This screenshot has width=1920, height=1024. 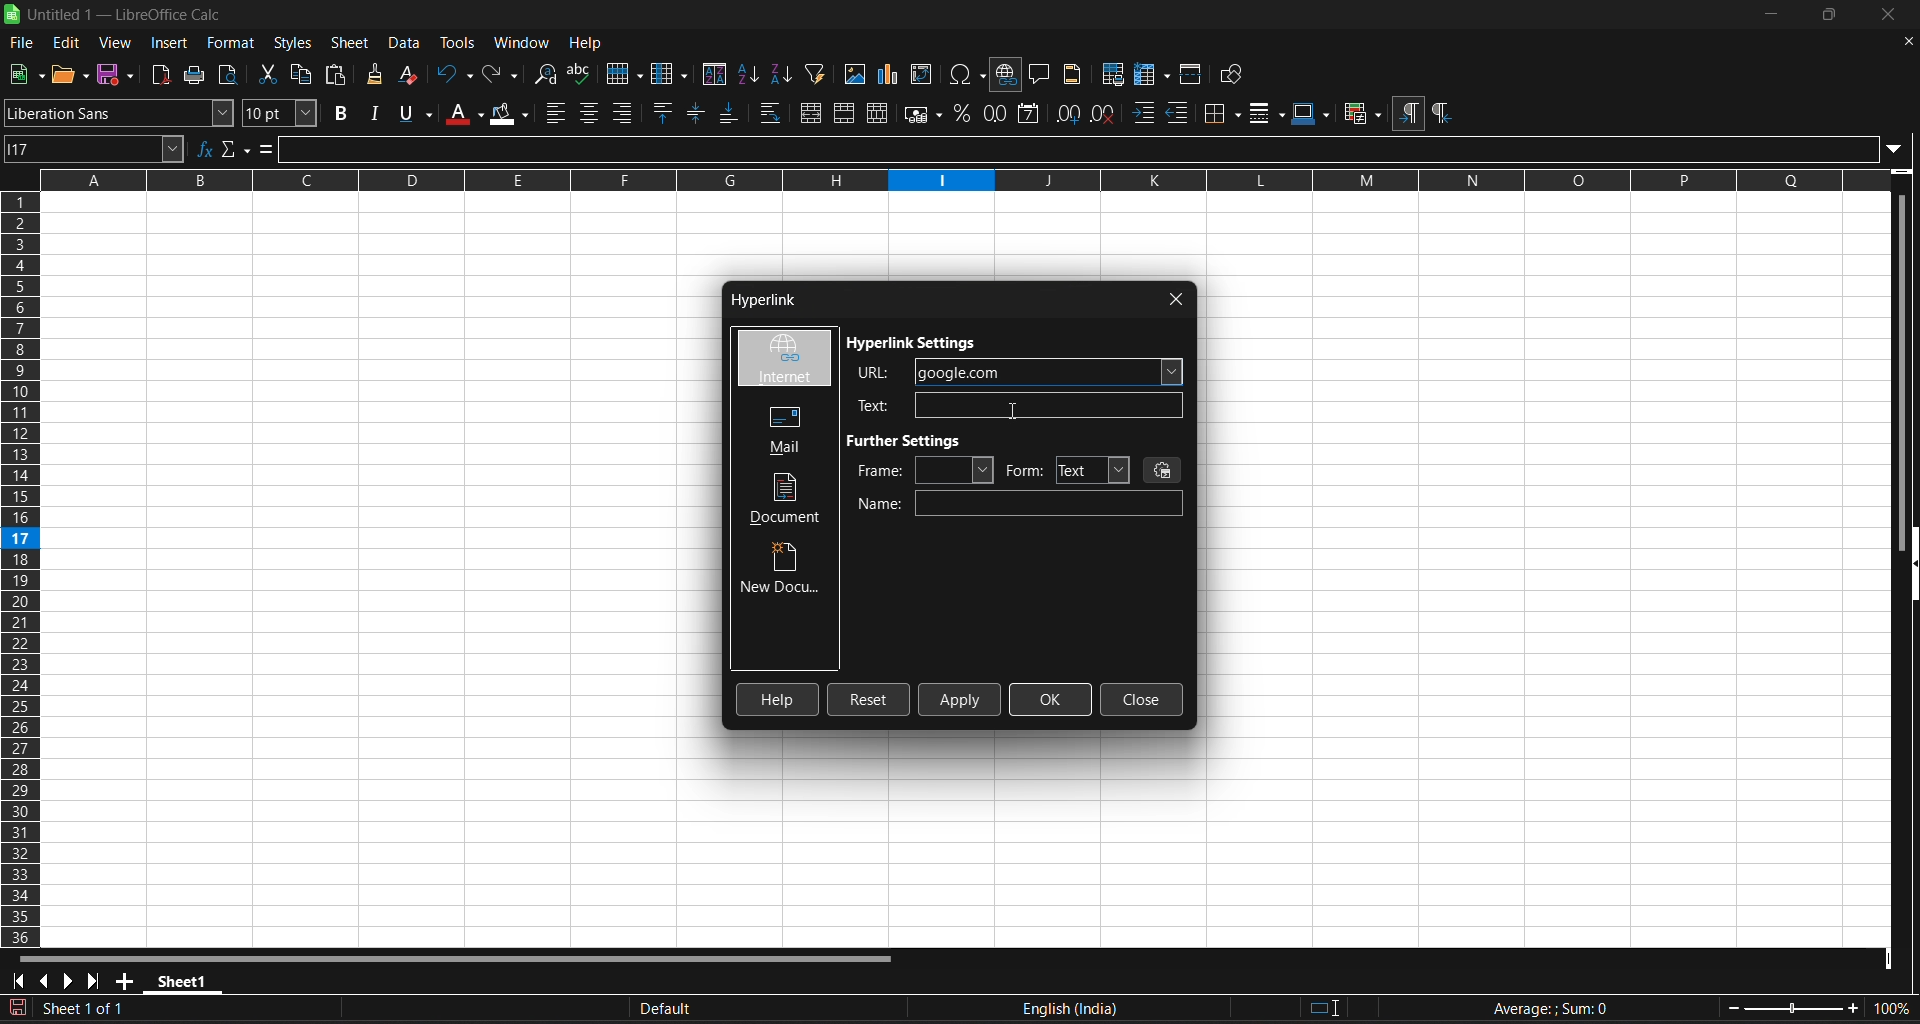 I want to click on redo, so click(x=503, y=74).